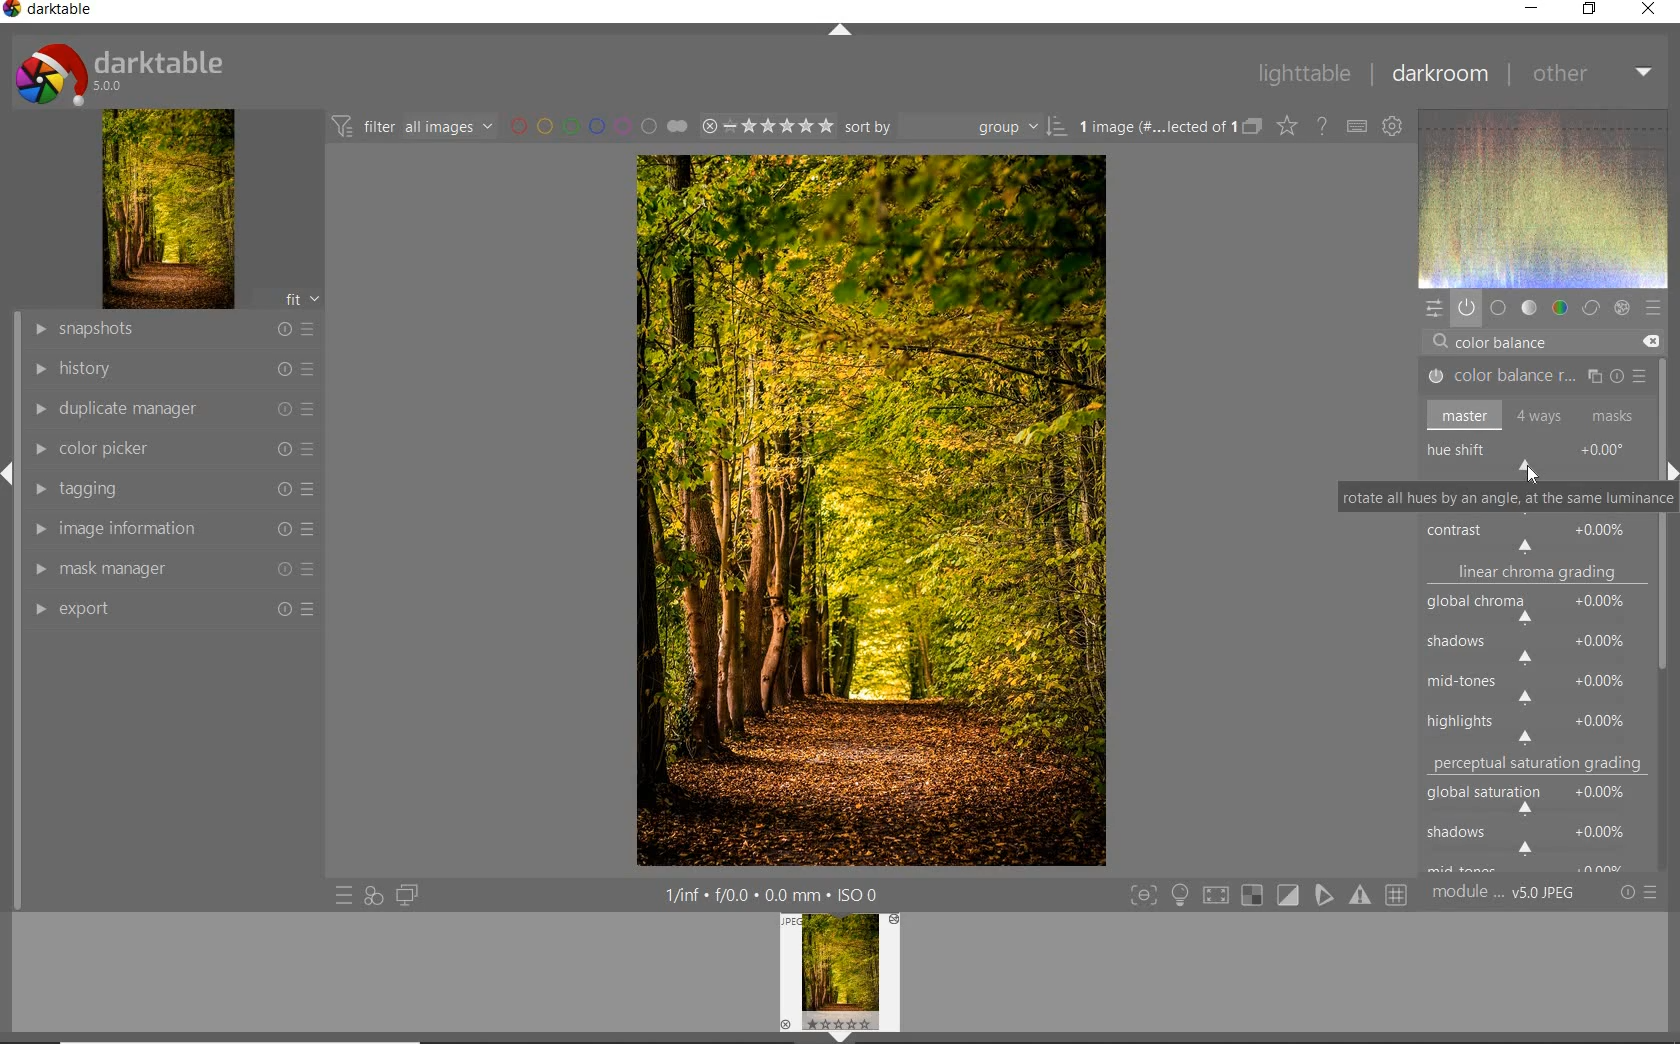  What do you see at coordinates (1588, 11) in the screenshot?
I see `restore` at bounding box center [1588, 11].